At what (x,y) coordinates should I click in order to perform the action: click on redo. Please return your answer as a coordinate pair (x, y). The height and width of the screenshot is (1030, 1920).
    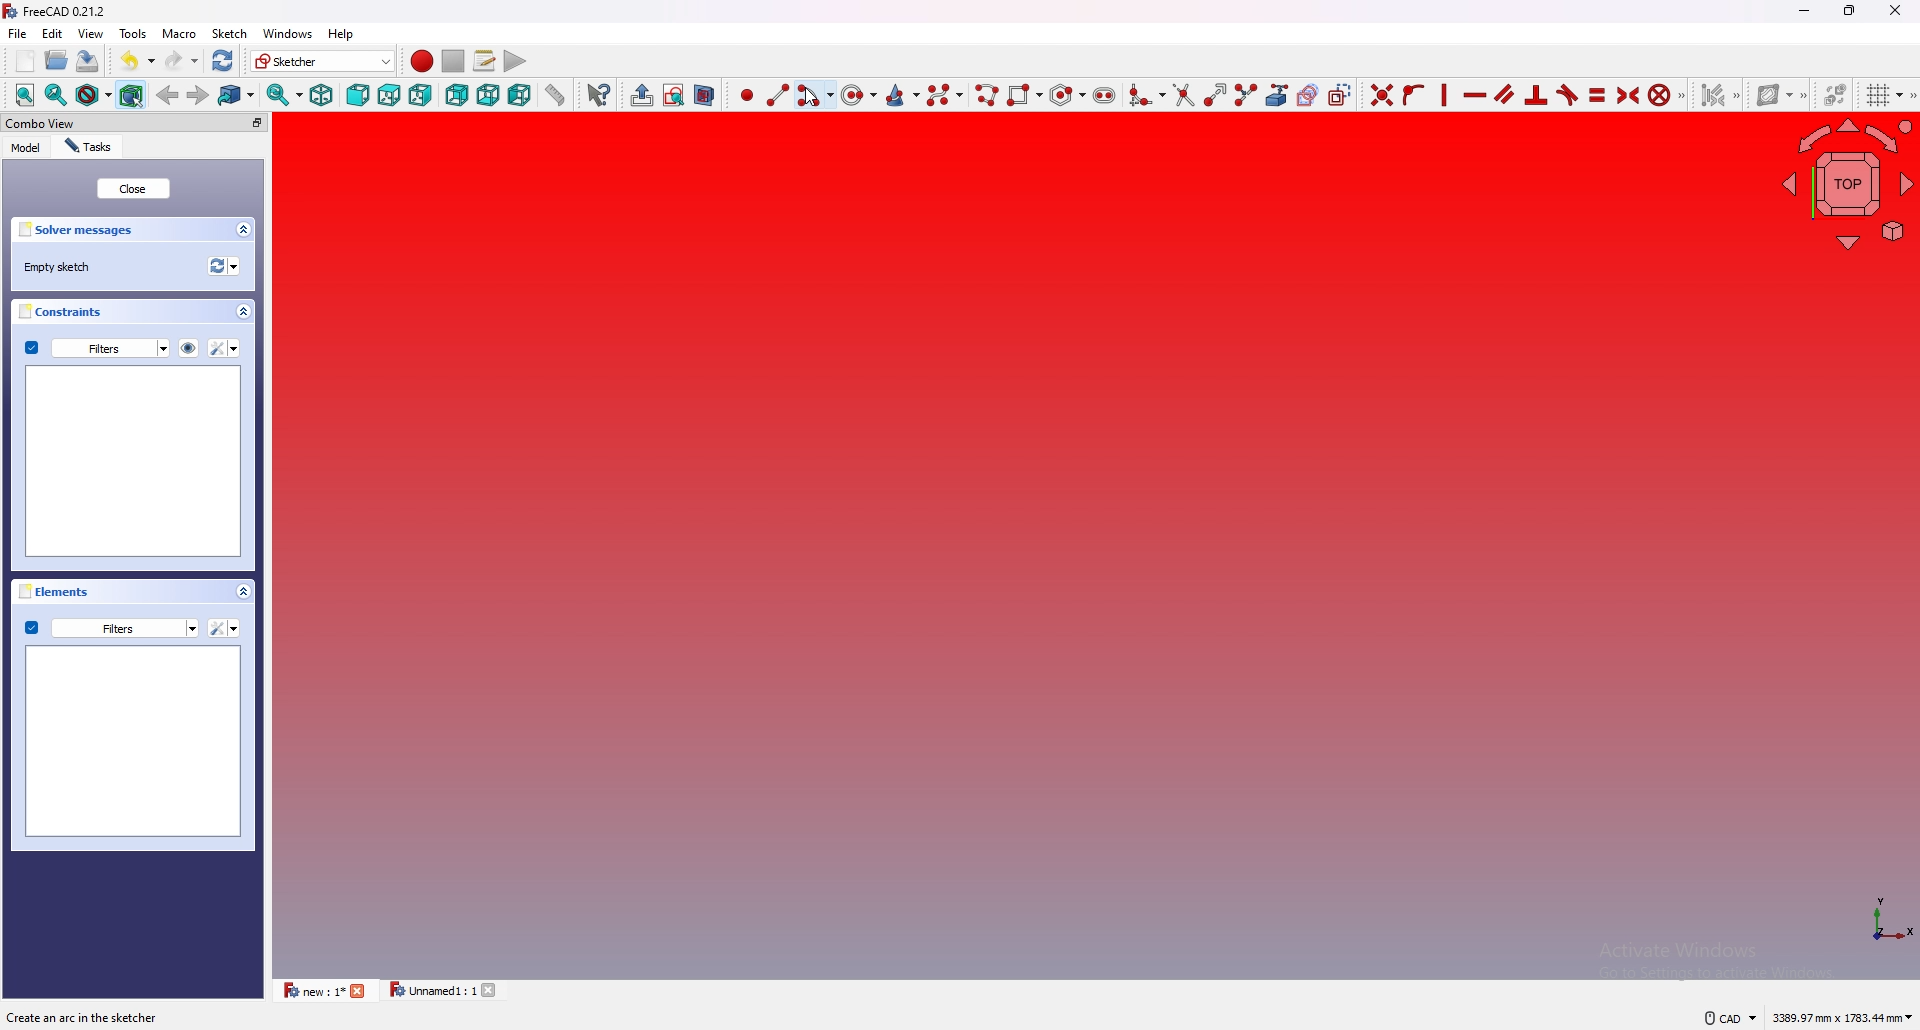
    Looking at the image, I should click on (184, 60).